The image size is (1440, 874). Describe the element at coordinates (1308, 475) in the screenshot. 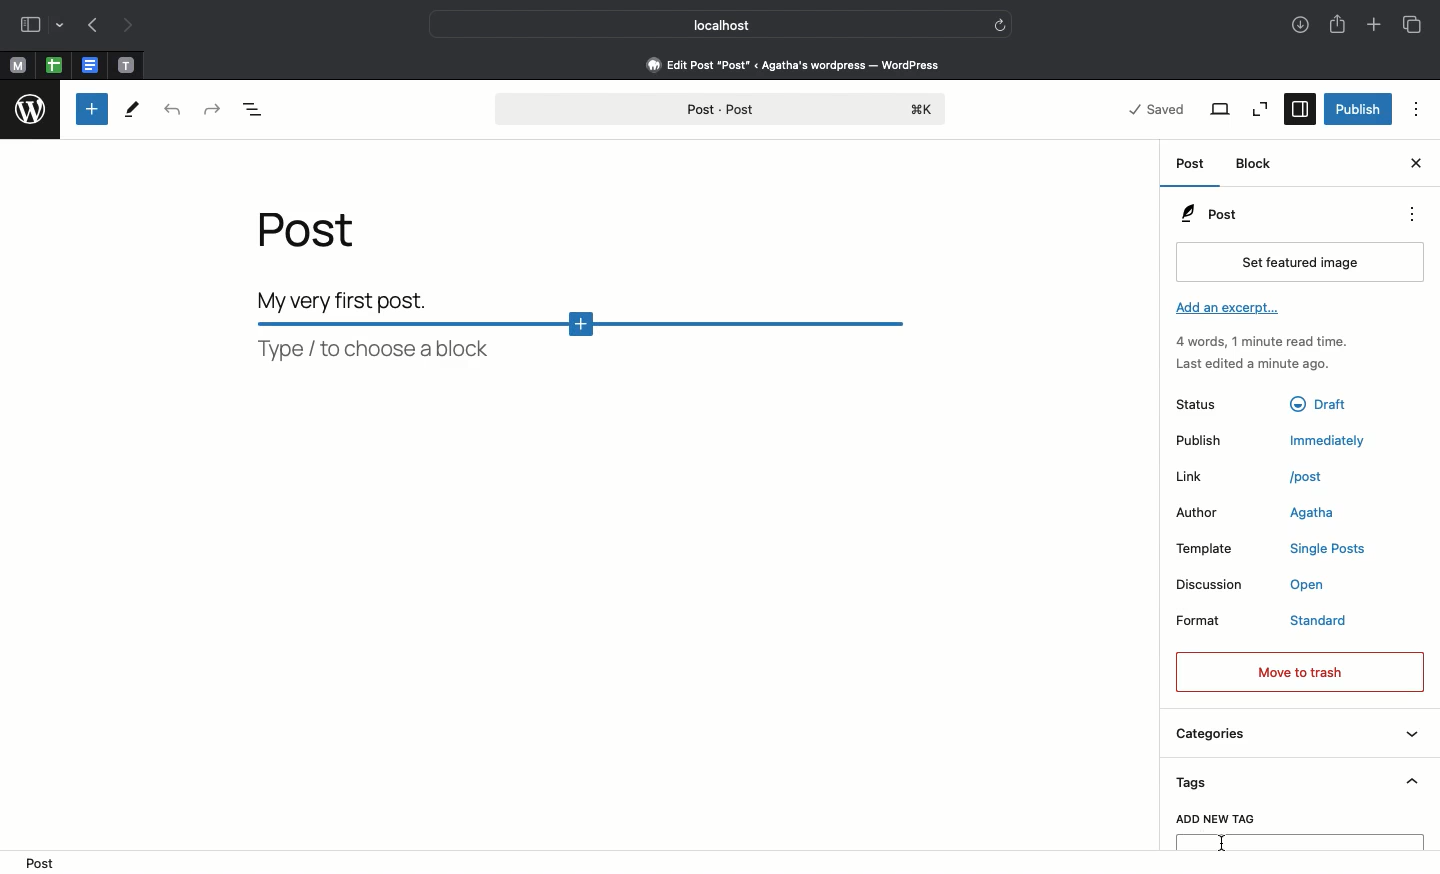

I see `post` at that location.